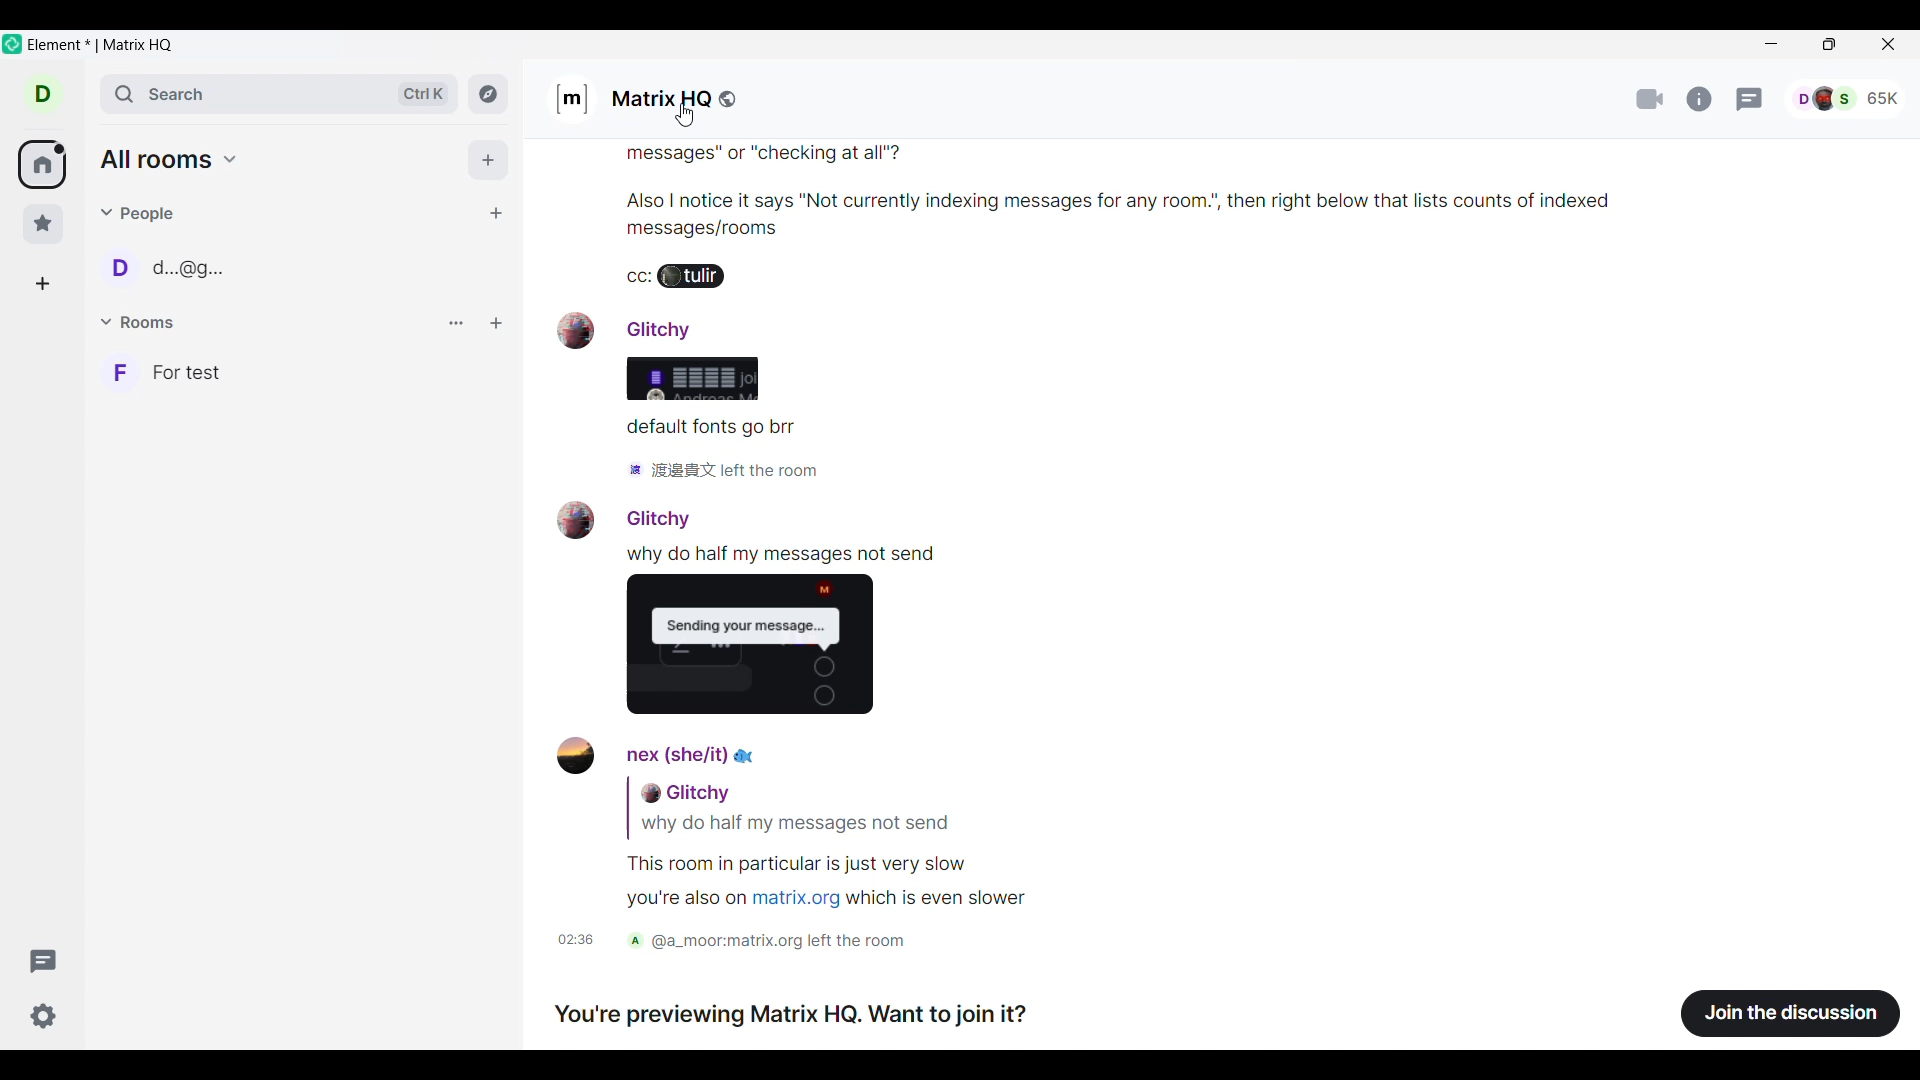 The height and width of the screenshot is (1080, 1920). I want to click on Video call, so click(1652, 98).